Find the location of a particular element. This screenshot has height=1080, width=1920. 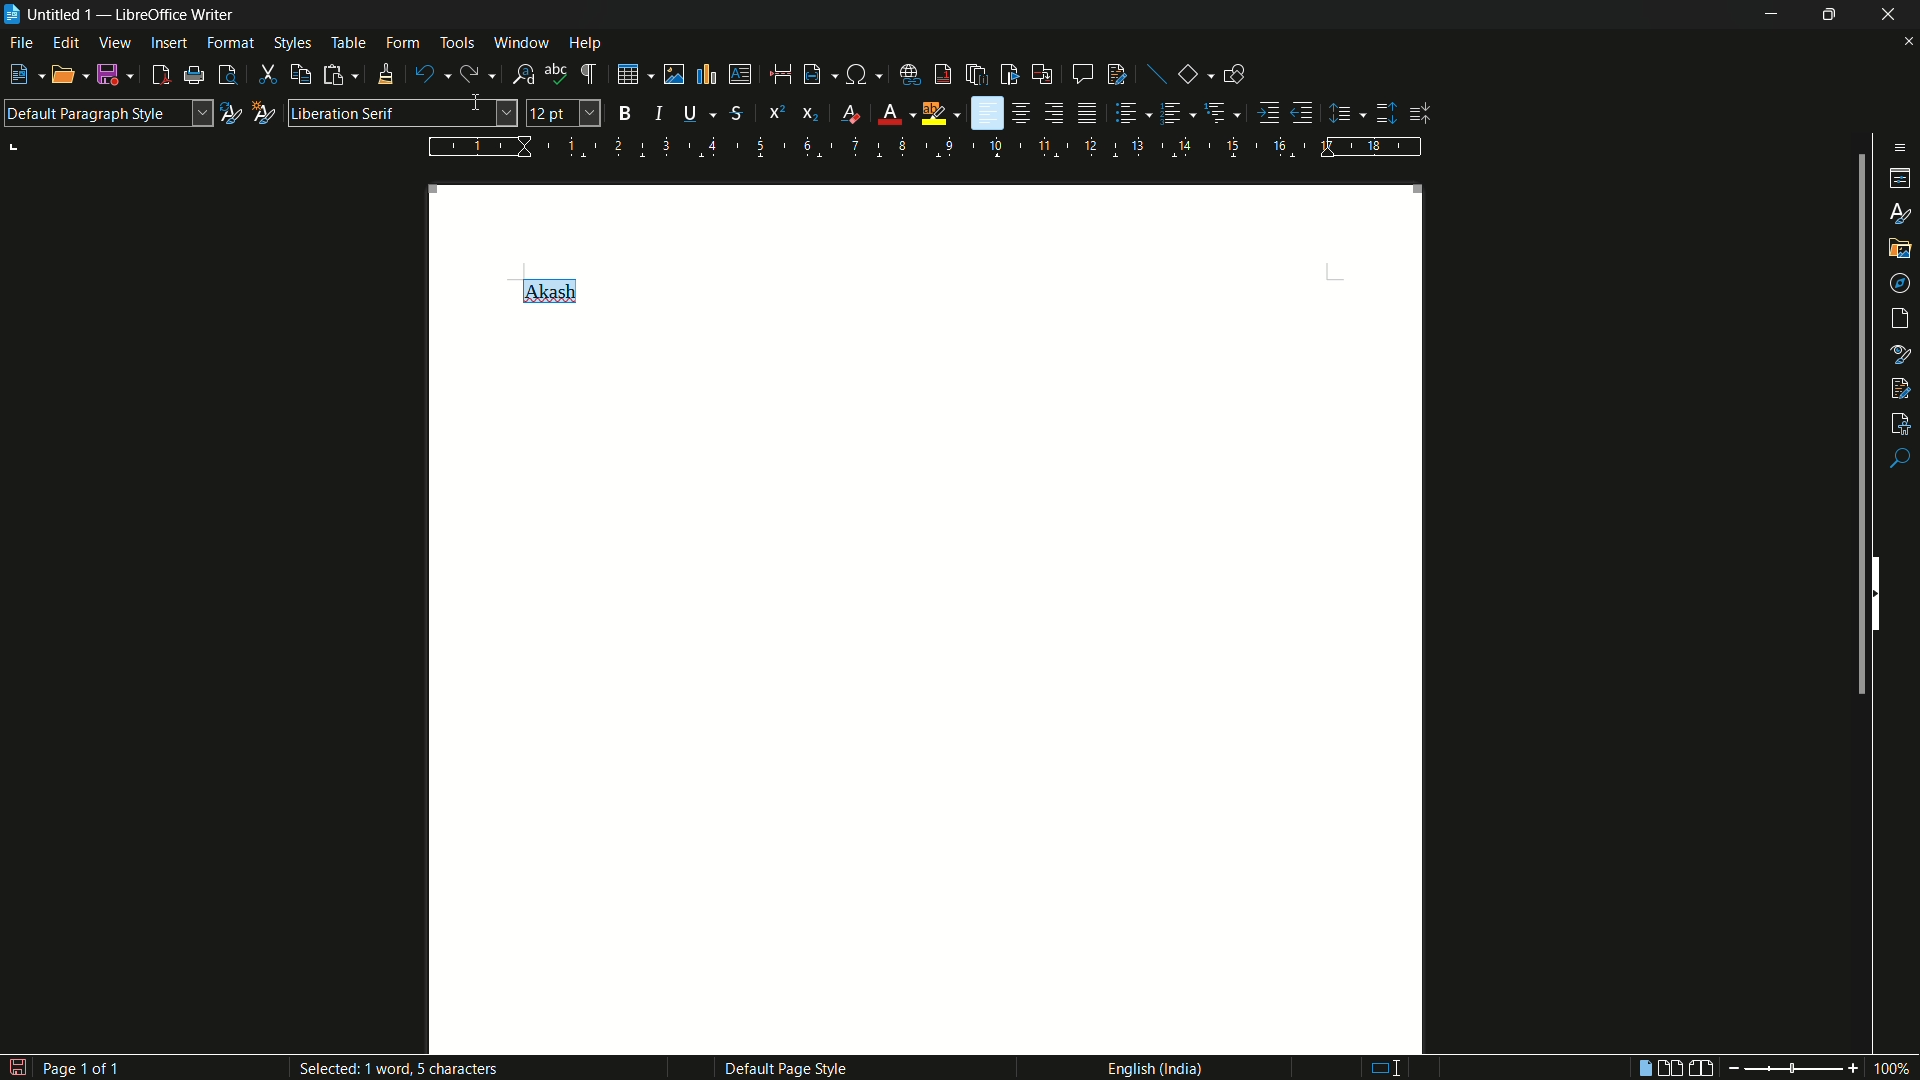

bullet points is located at coordinates (1127, 114).